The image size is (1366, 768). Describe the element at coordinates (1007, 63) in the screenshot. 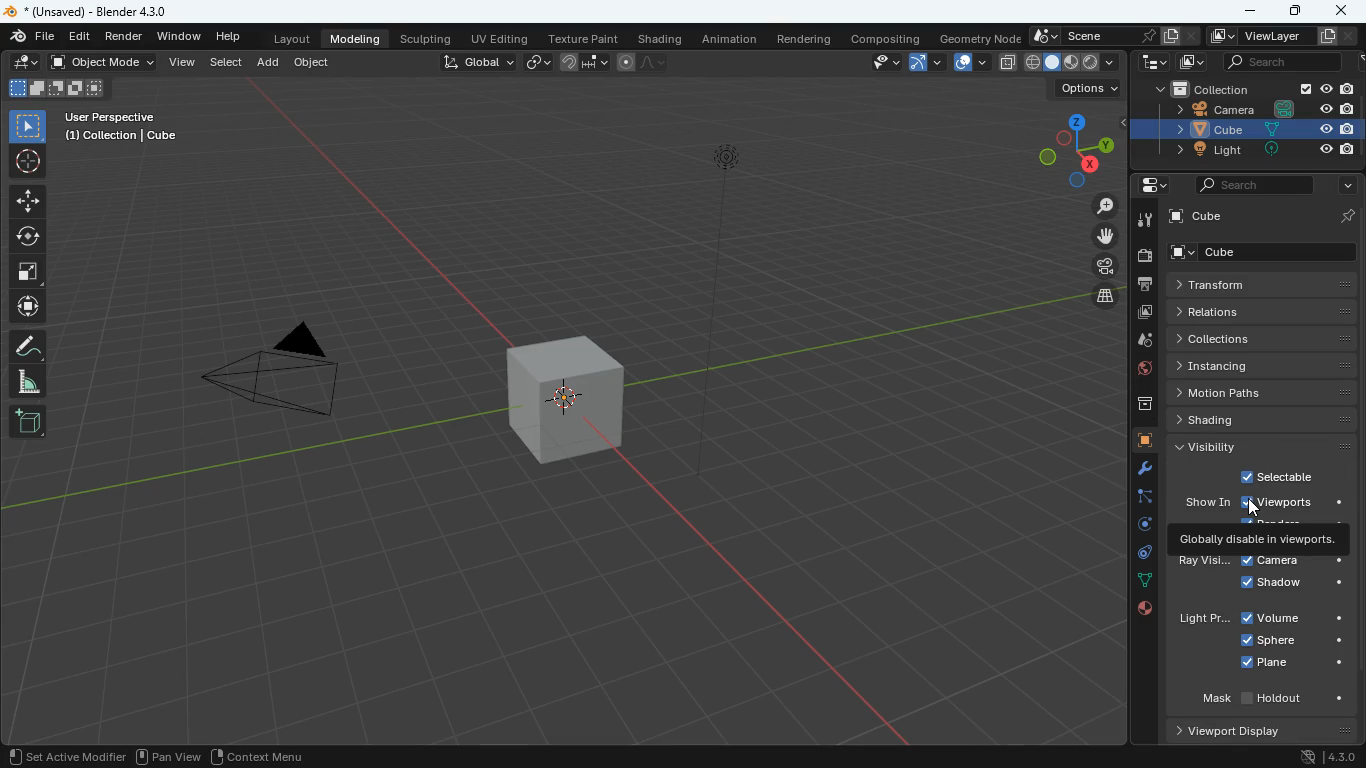

I see `layer` at that location.